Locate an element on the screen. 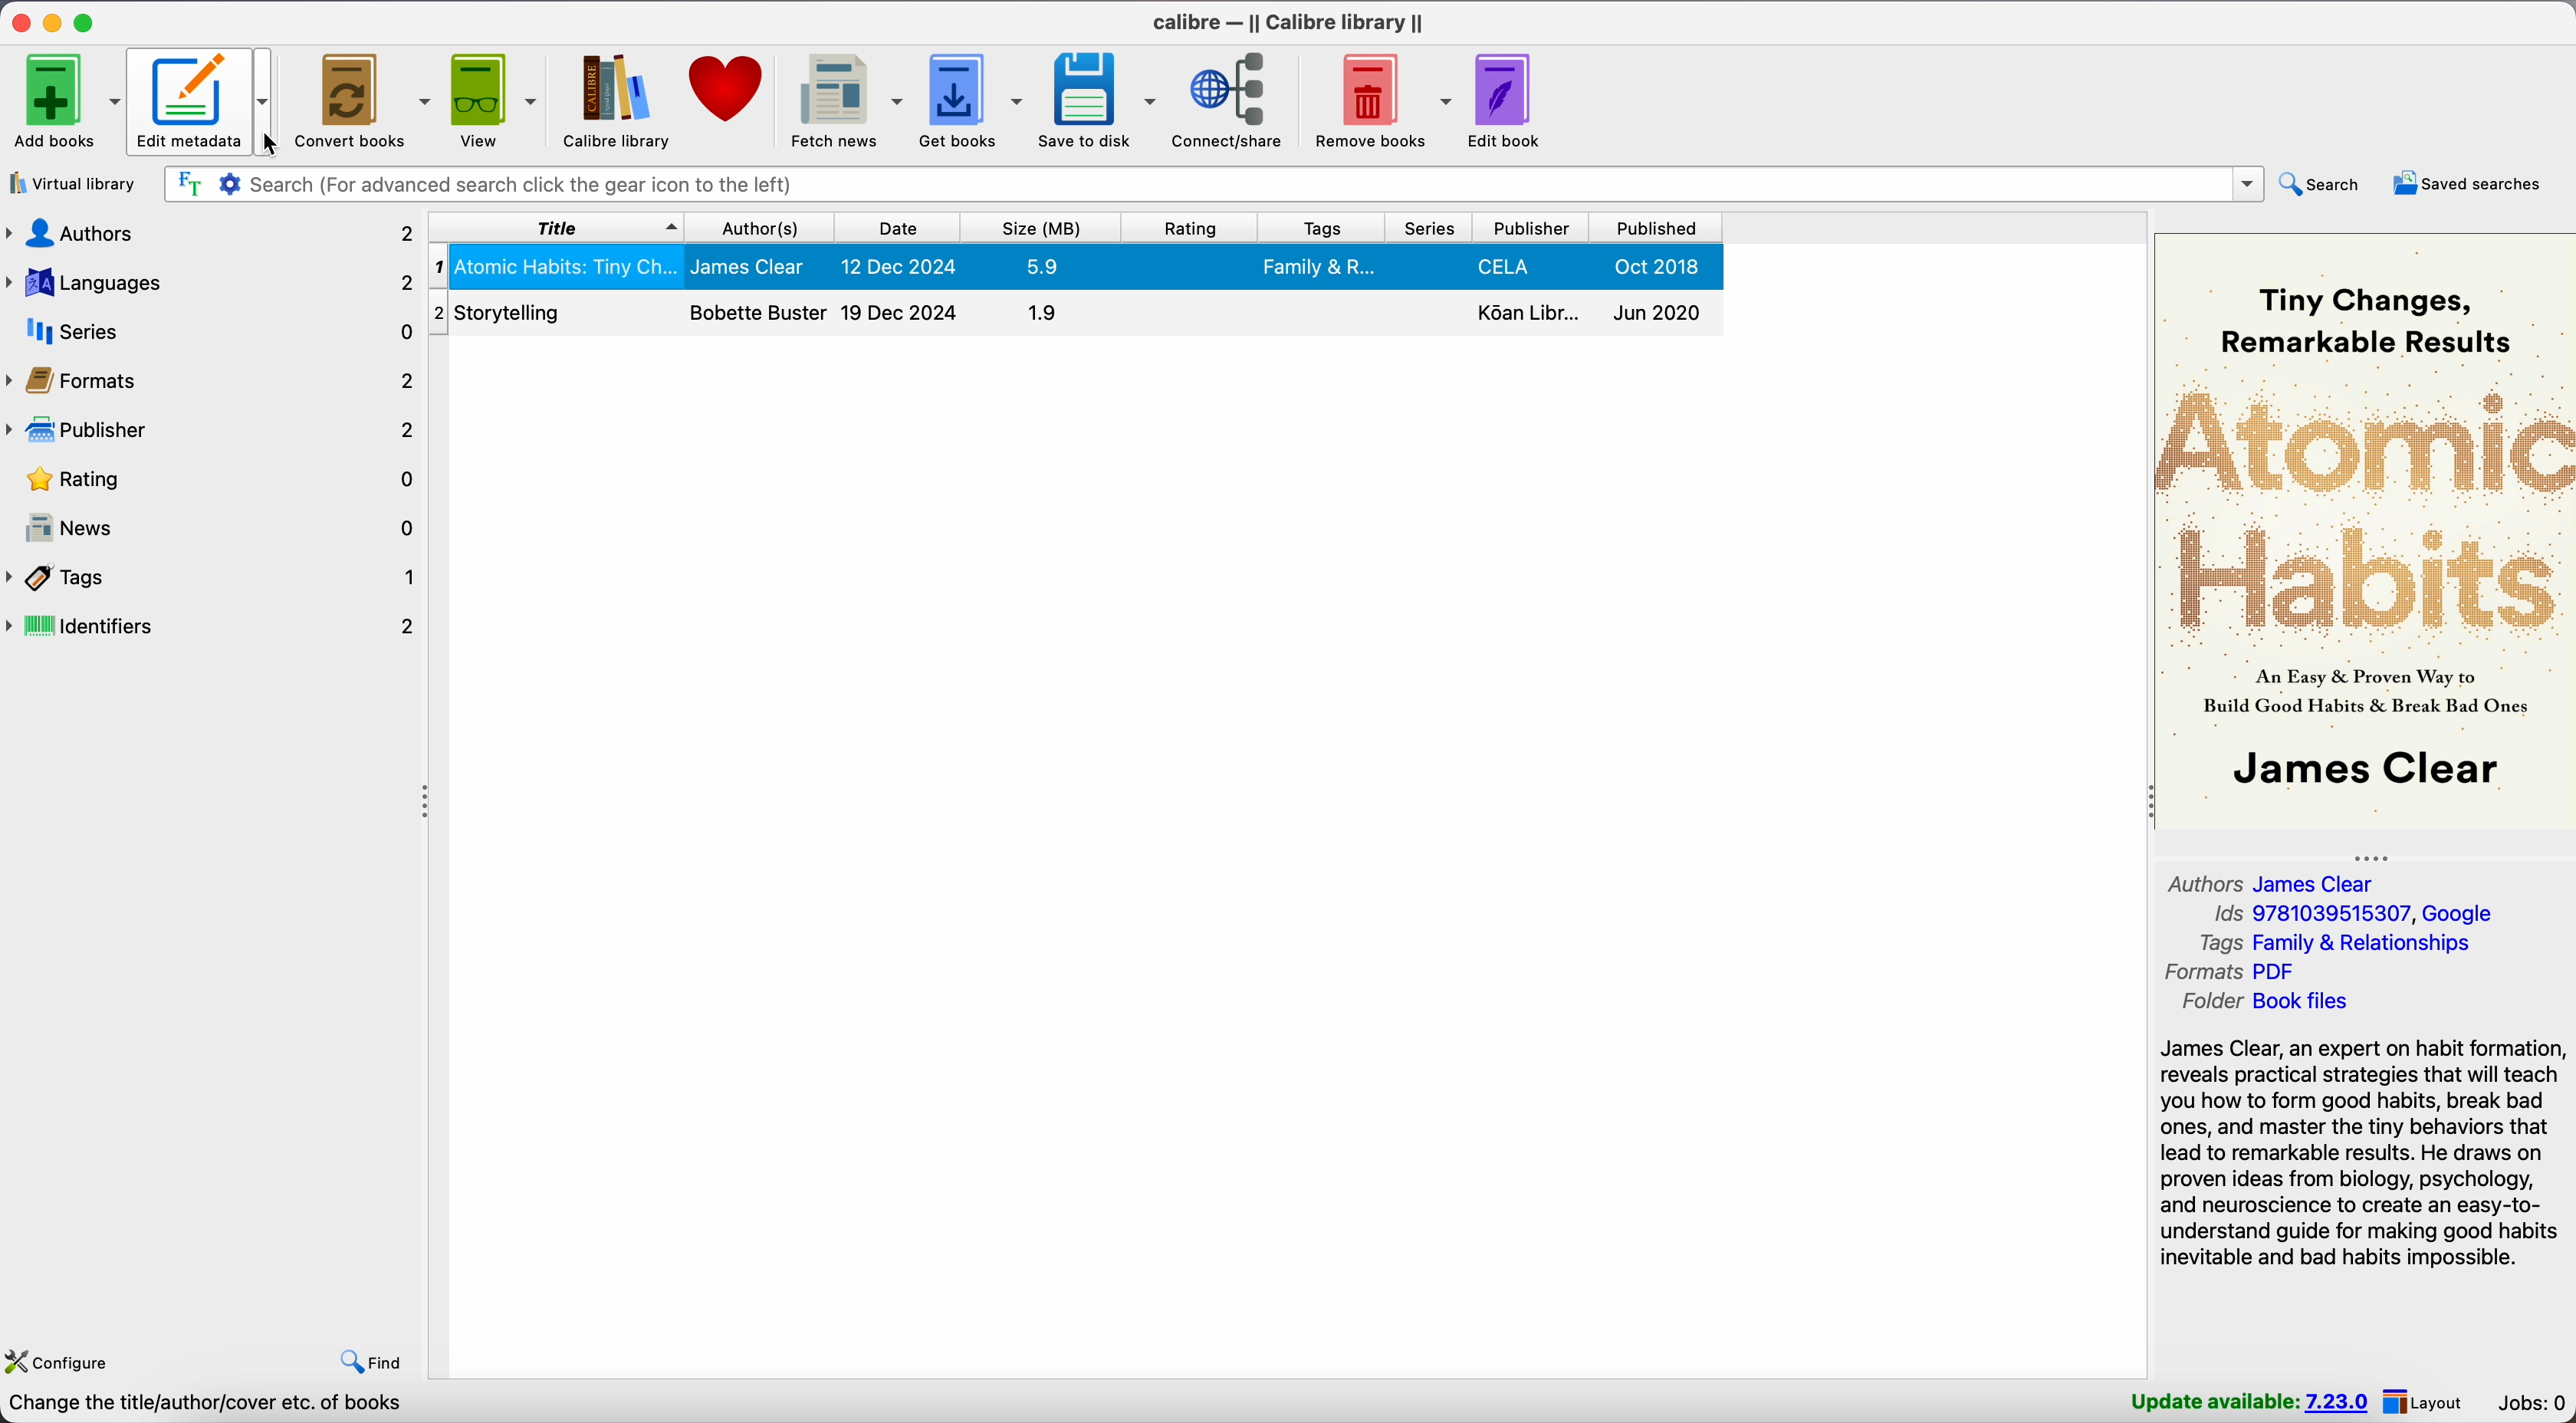 The image size is (2576, 1423). saved searches is located at coordinates (2471, 184).